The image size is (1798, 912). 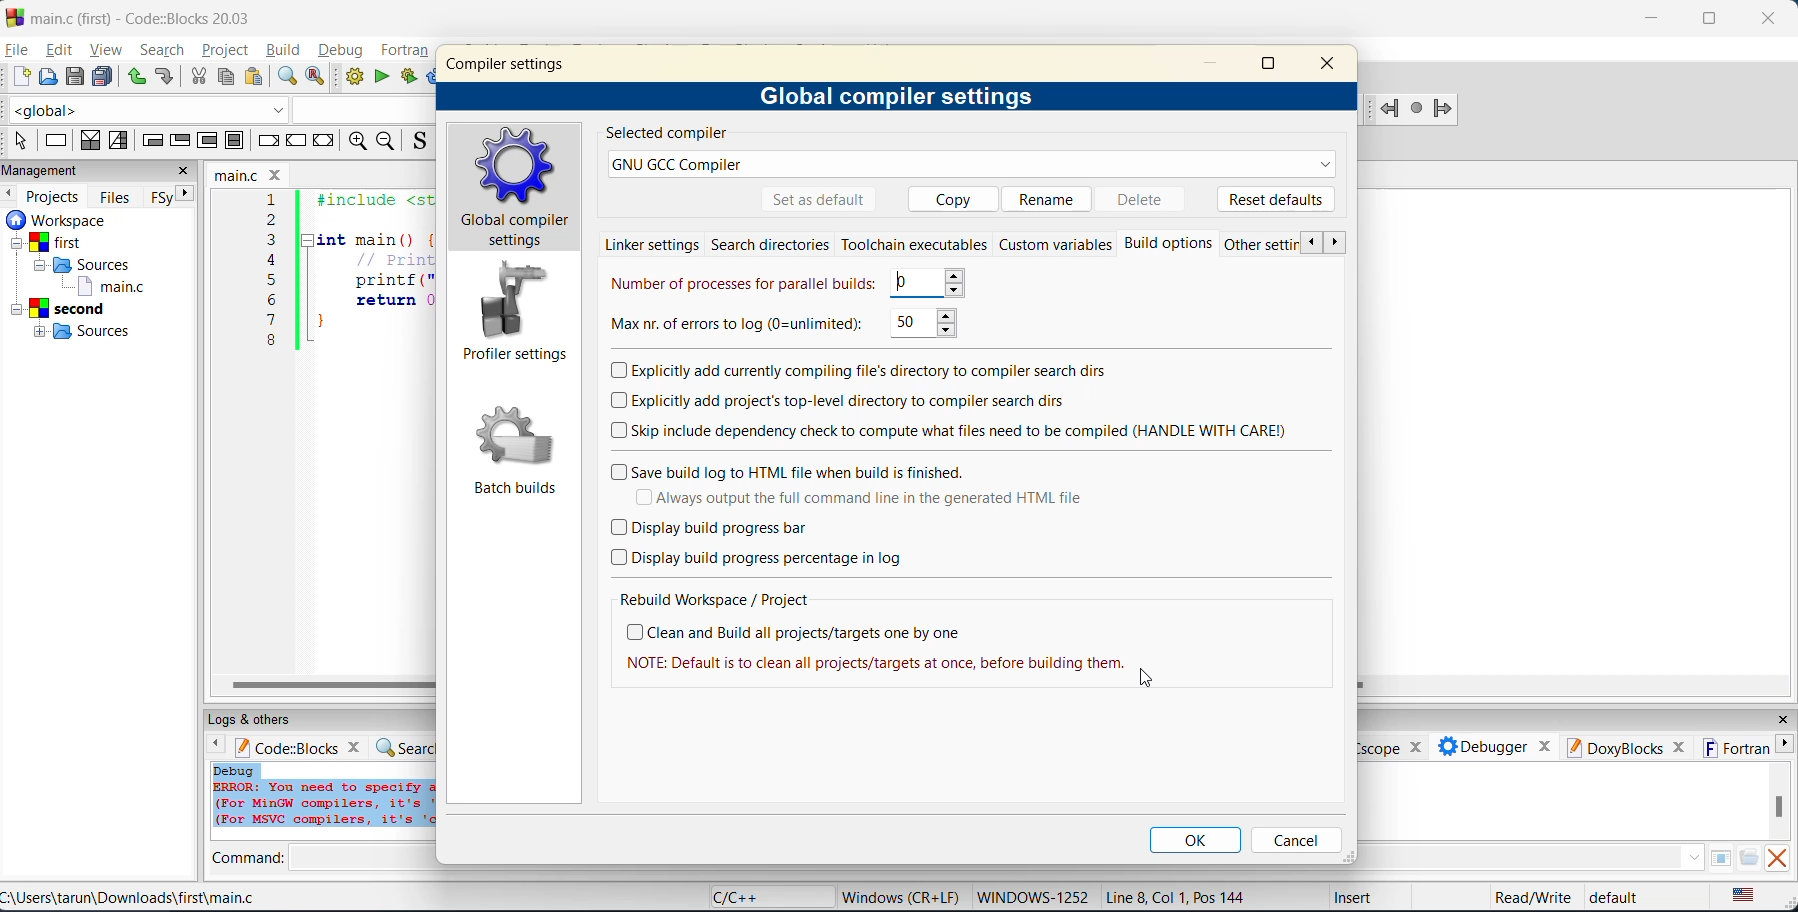 I want to click on maximize, so click(x=1270, y=67).